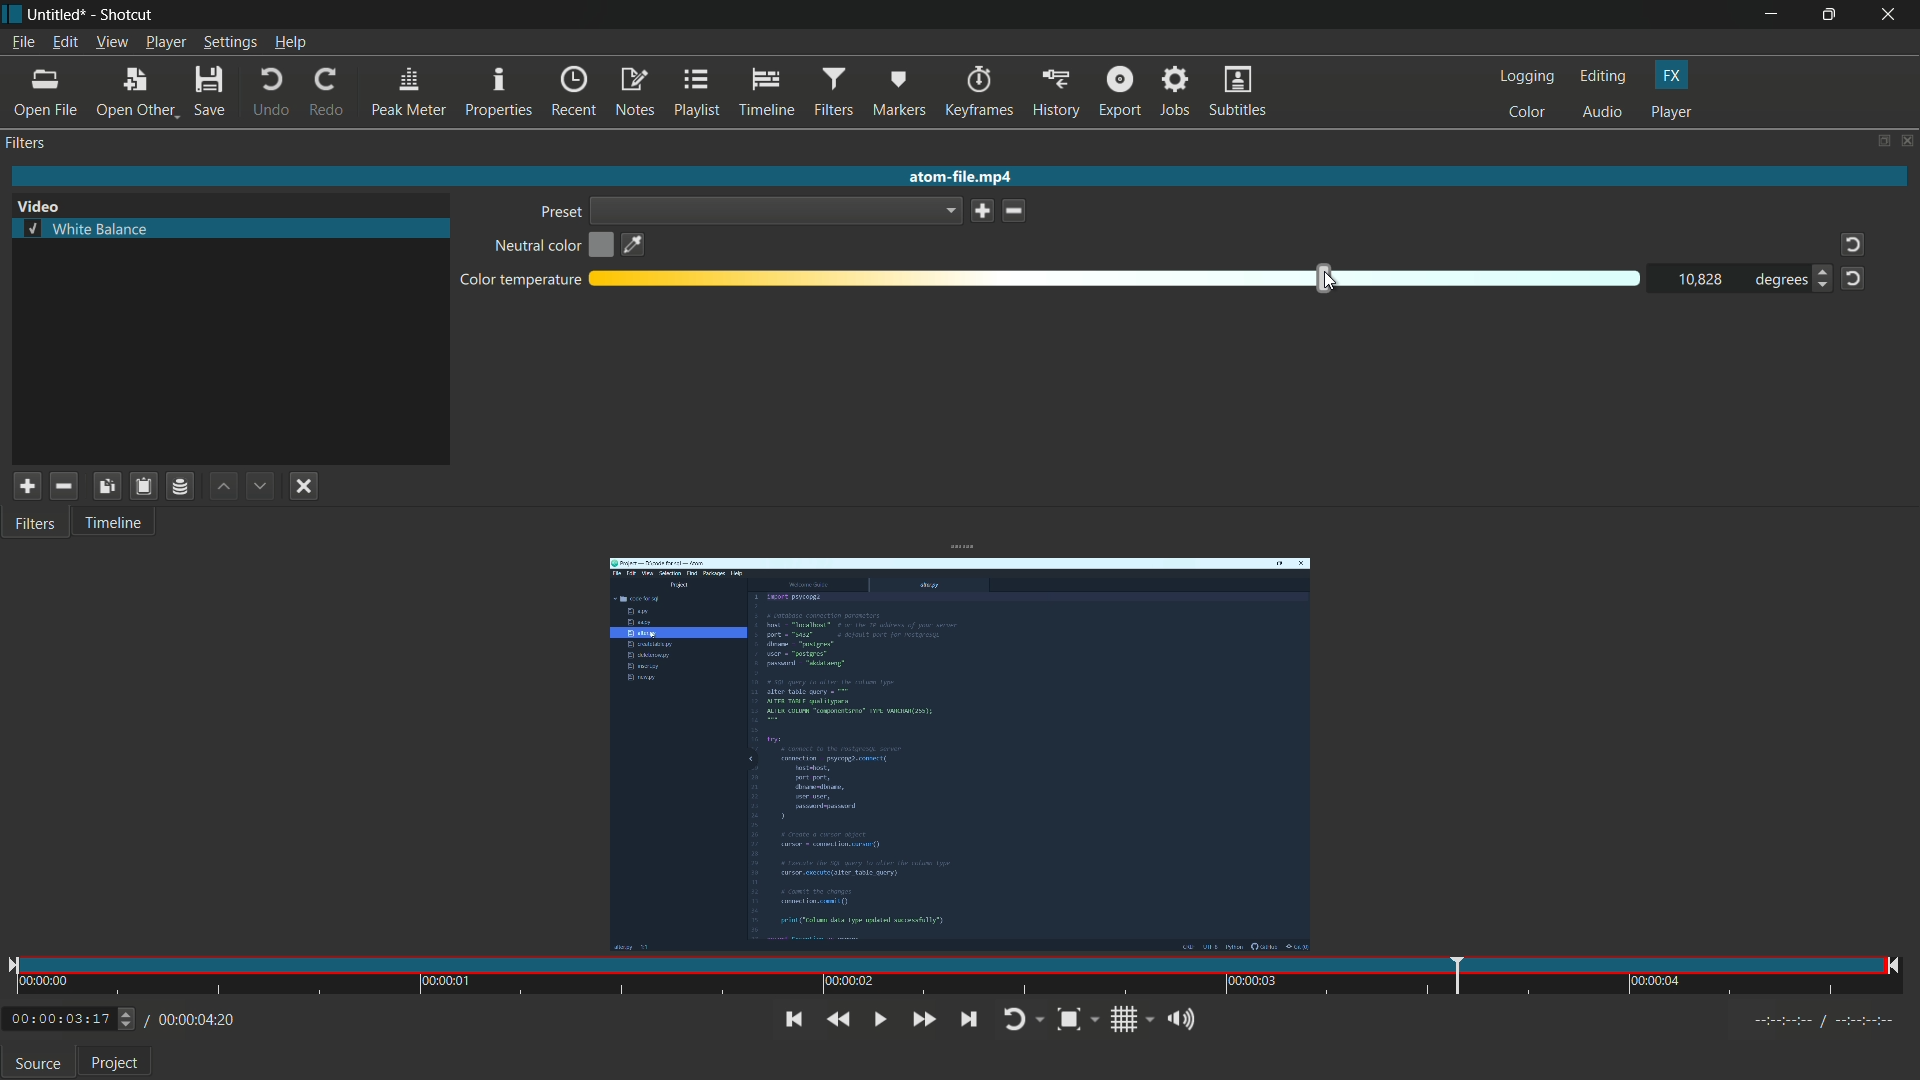  What do you see at coordinates (1330, 279) in the screenshot?
I see `cursor` at bounding box center [1330, 279].